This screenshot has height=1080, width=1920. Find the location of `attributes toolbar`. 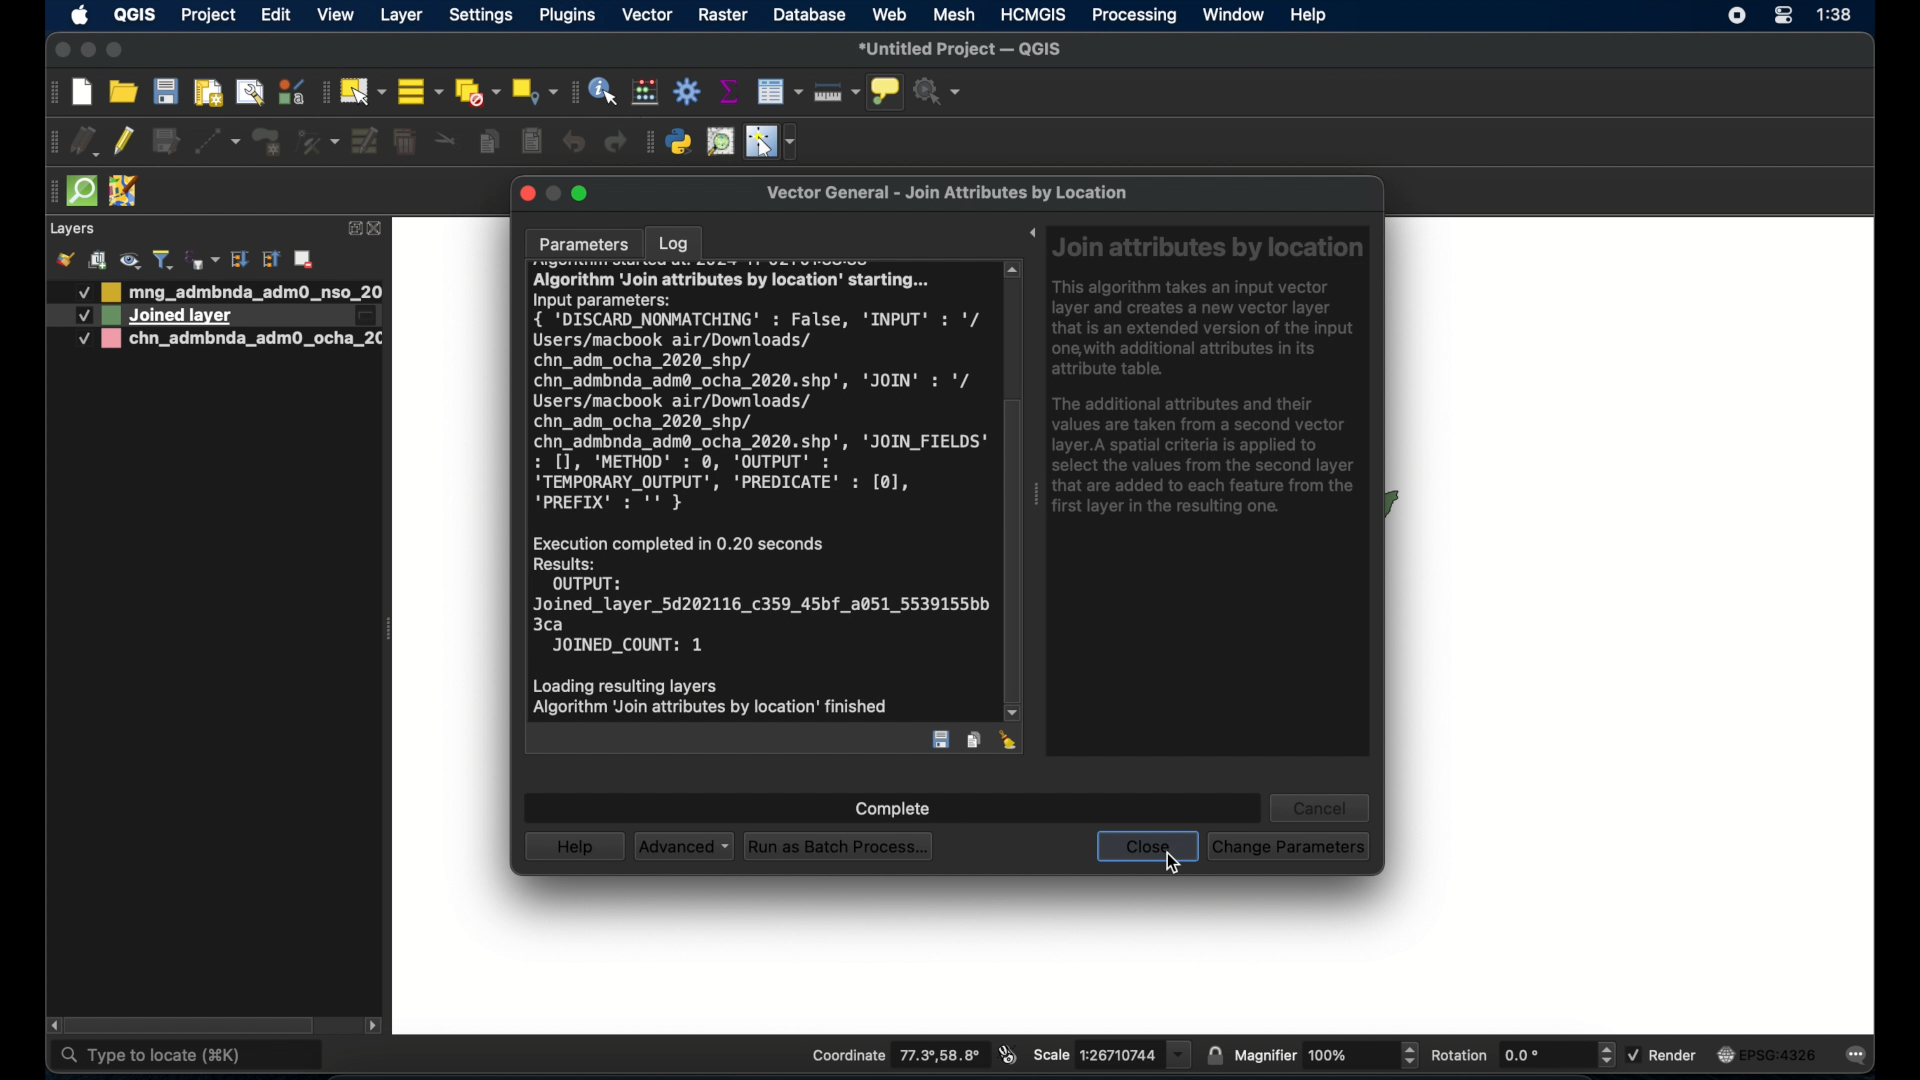

attributes toolbar is located at coordinates (571, 91).